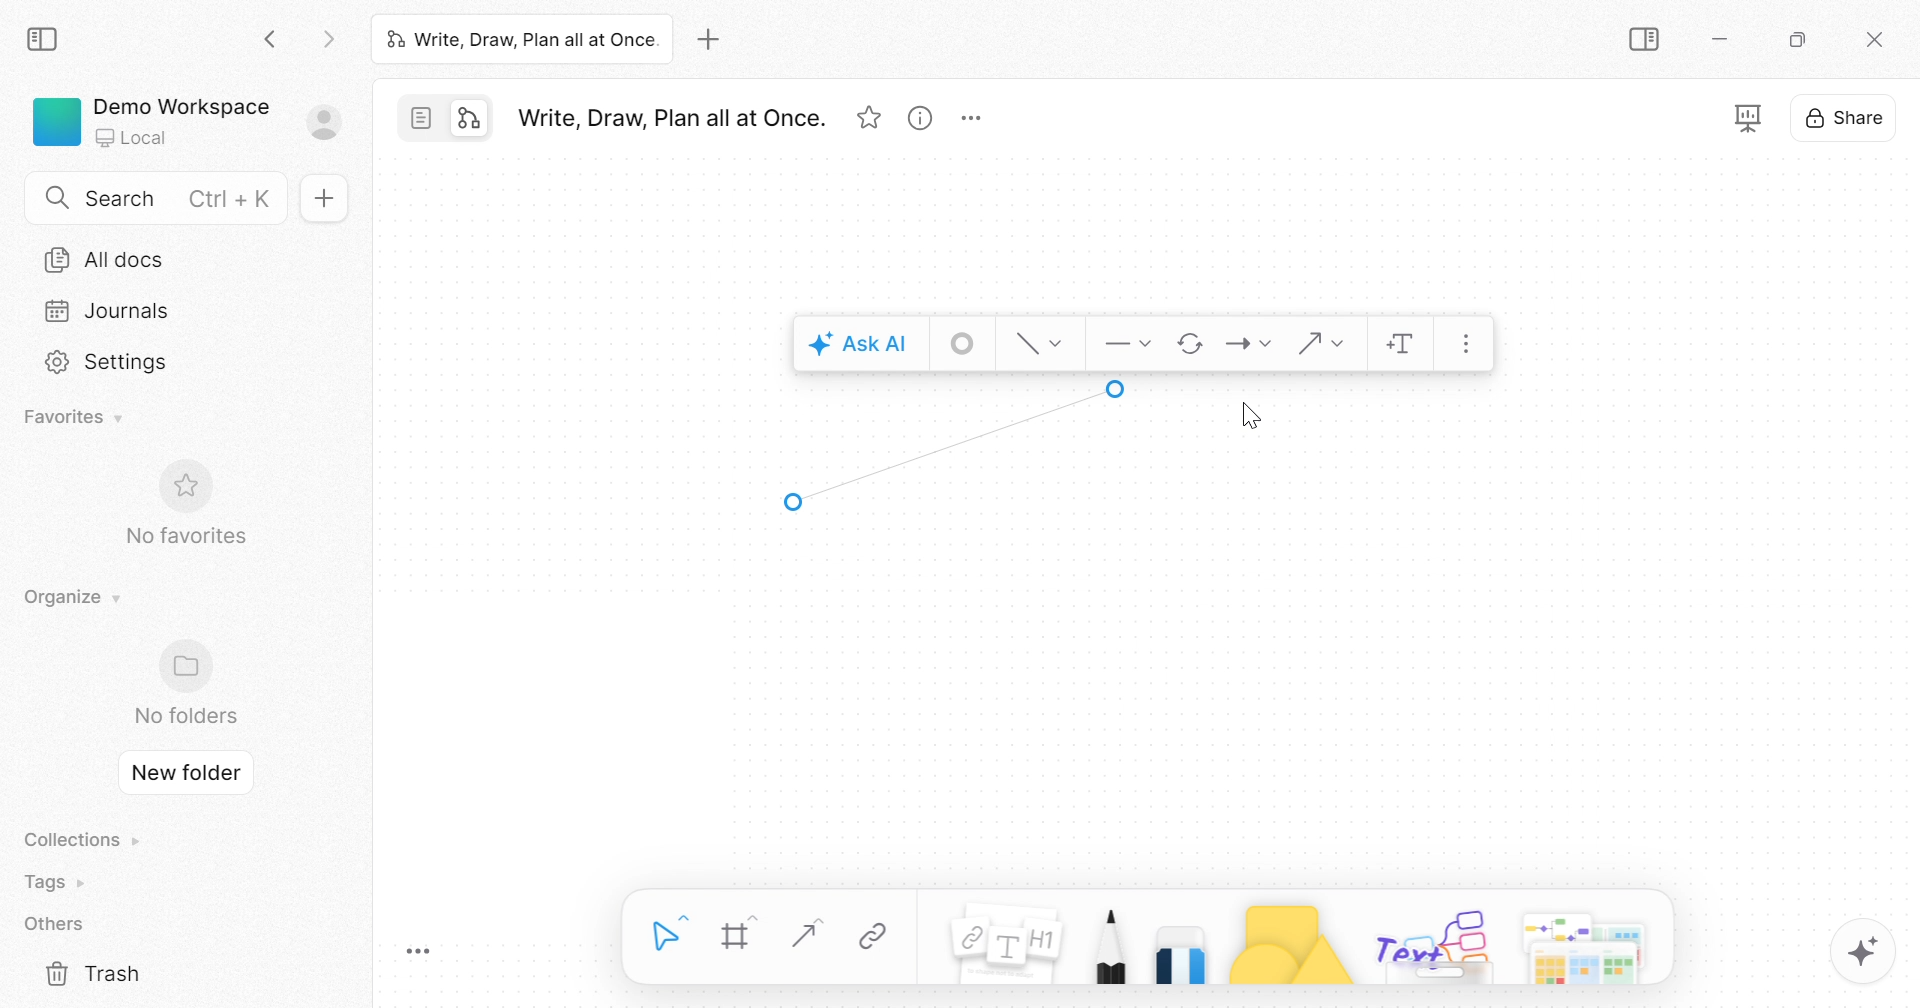 The image size is (1920, 1008). Describe the element at coordinates (1108, 943) in the screenshot. I see `Pen` at that location.